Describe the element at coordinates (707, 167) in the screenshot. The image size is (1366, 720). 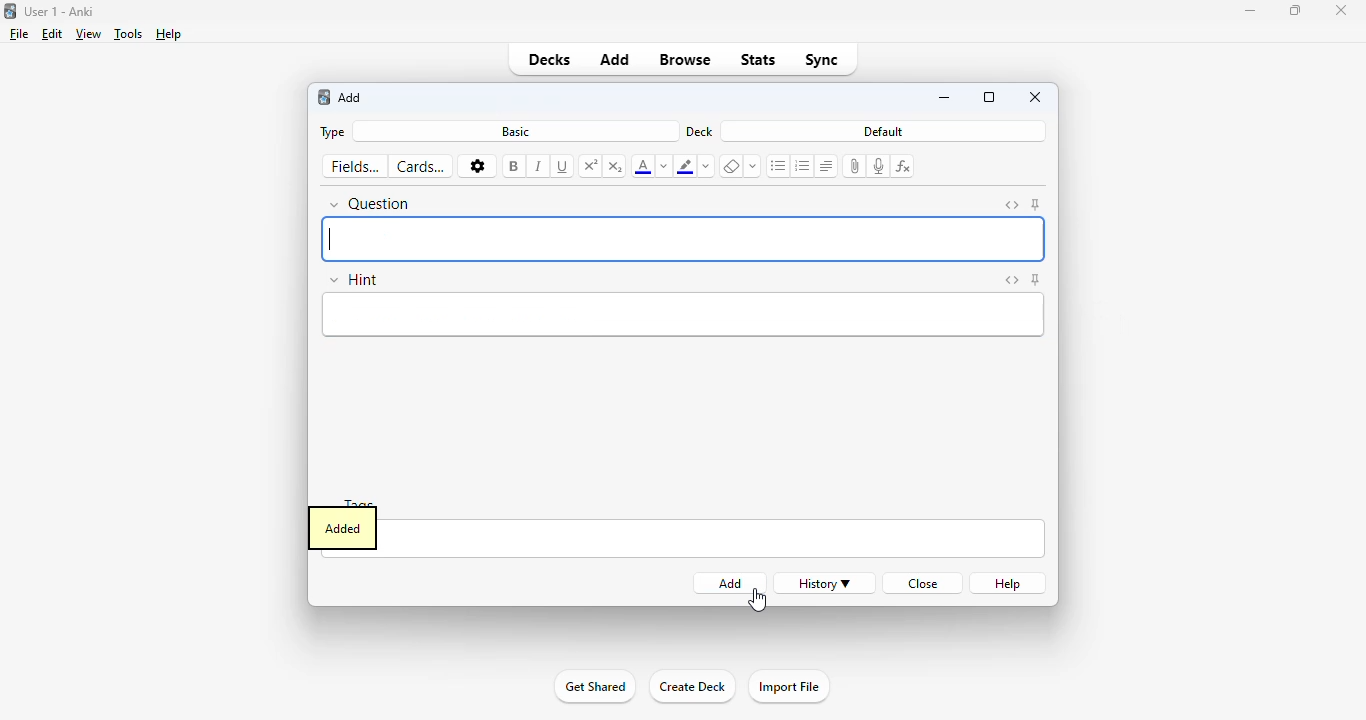
I see `change color` at that location.